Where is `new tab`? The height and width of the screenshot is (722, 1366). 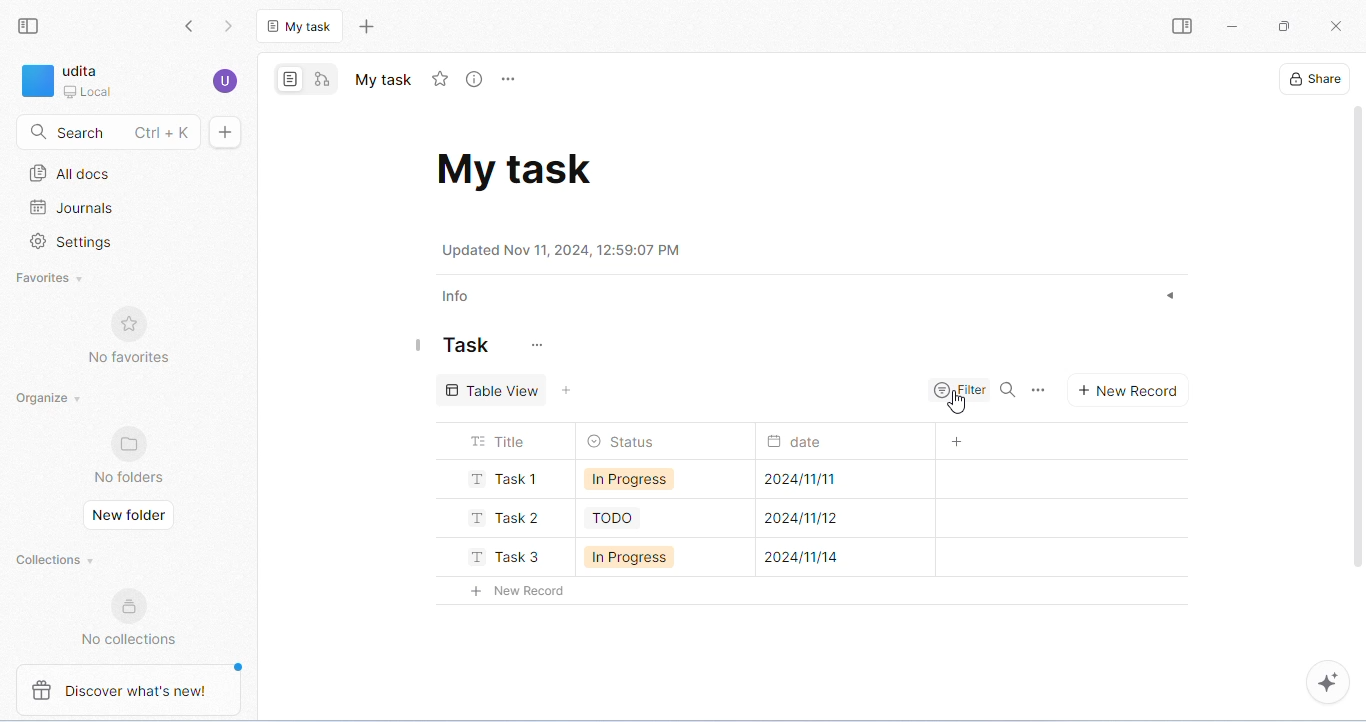
new tab is located at coordinates (366, 26).